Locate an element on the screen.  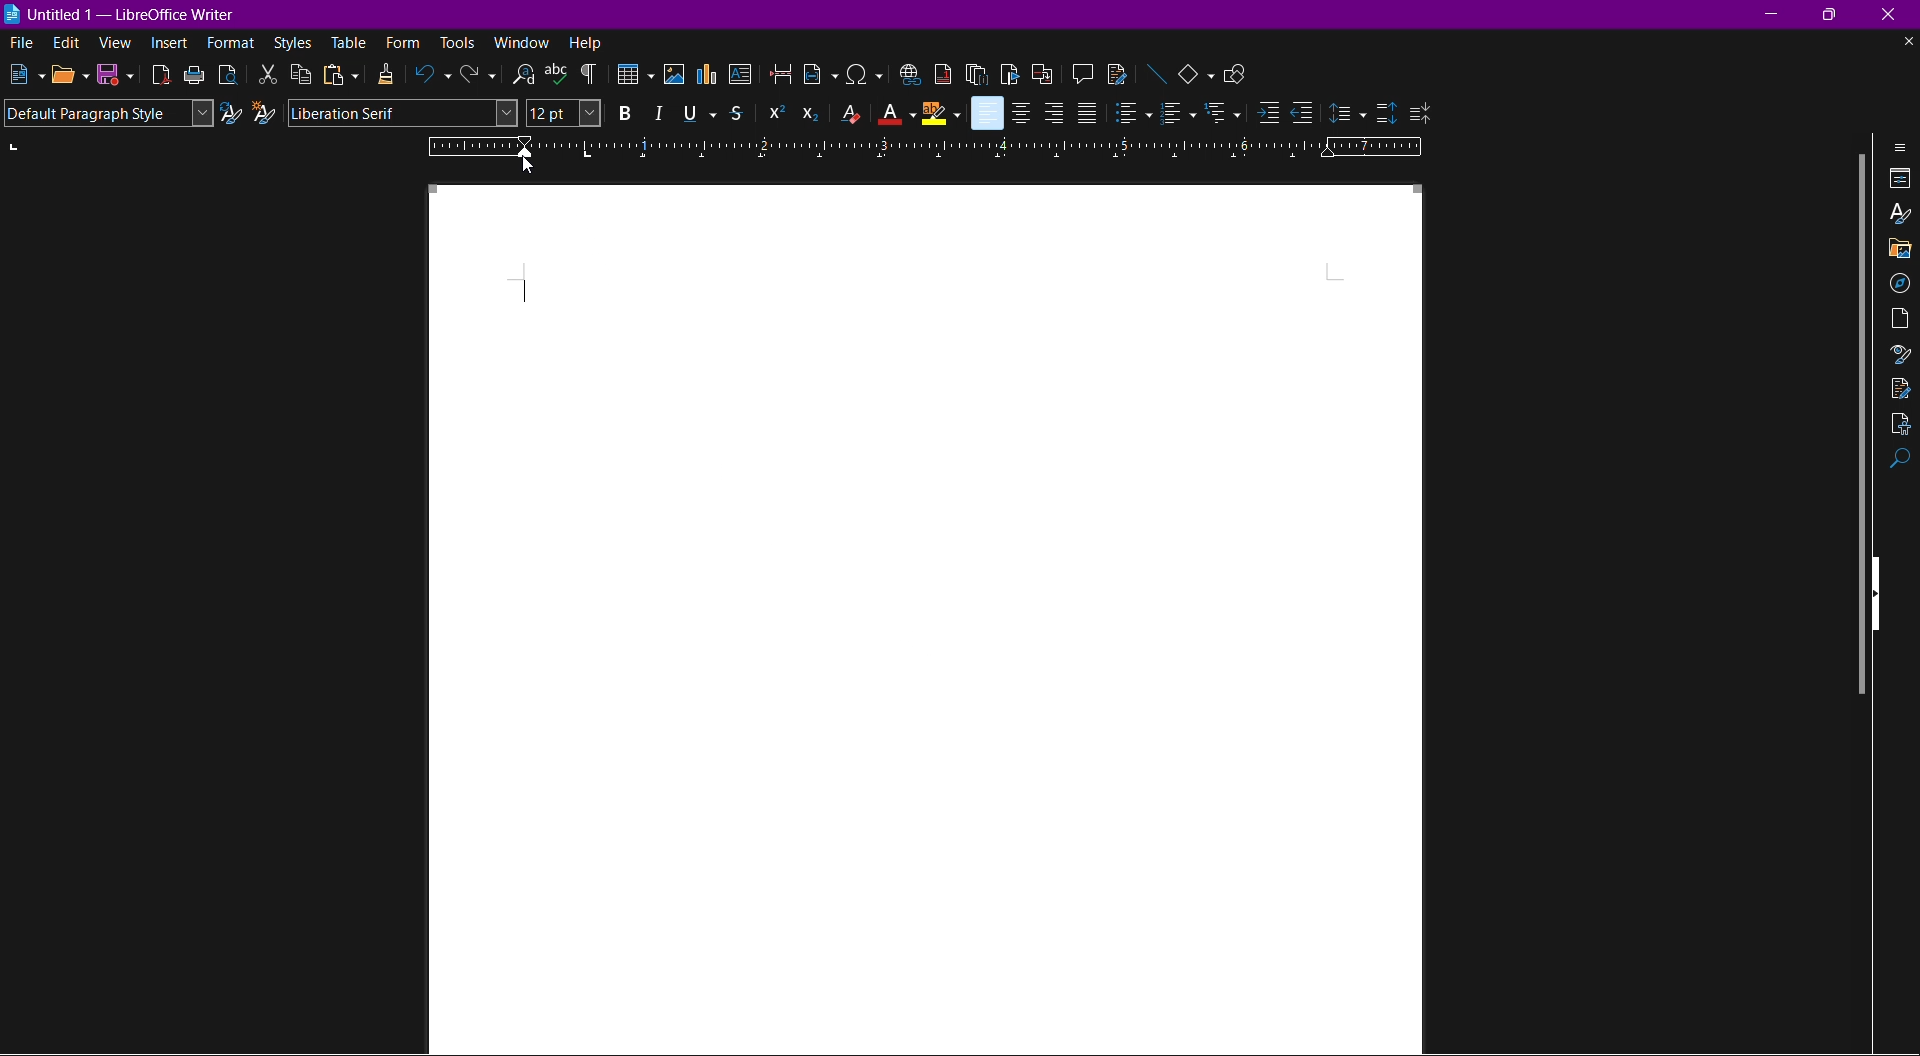
Update Style is located at coordinates (231, 115).